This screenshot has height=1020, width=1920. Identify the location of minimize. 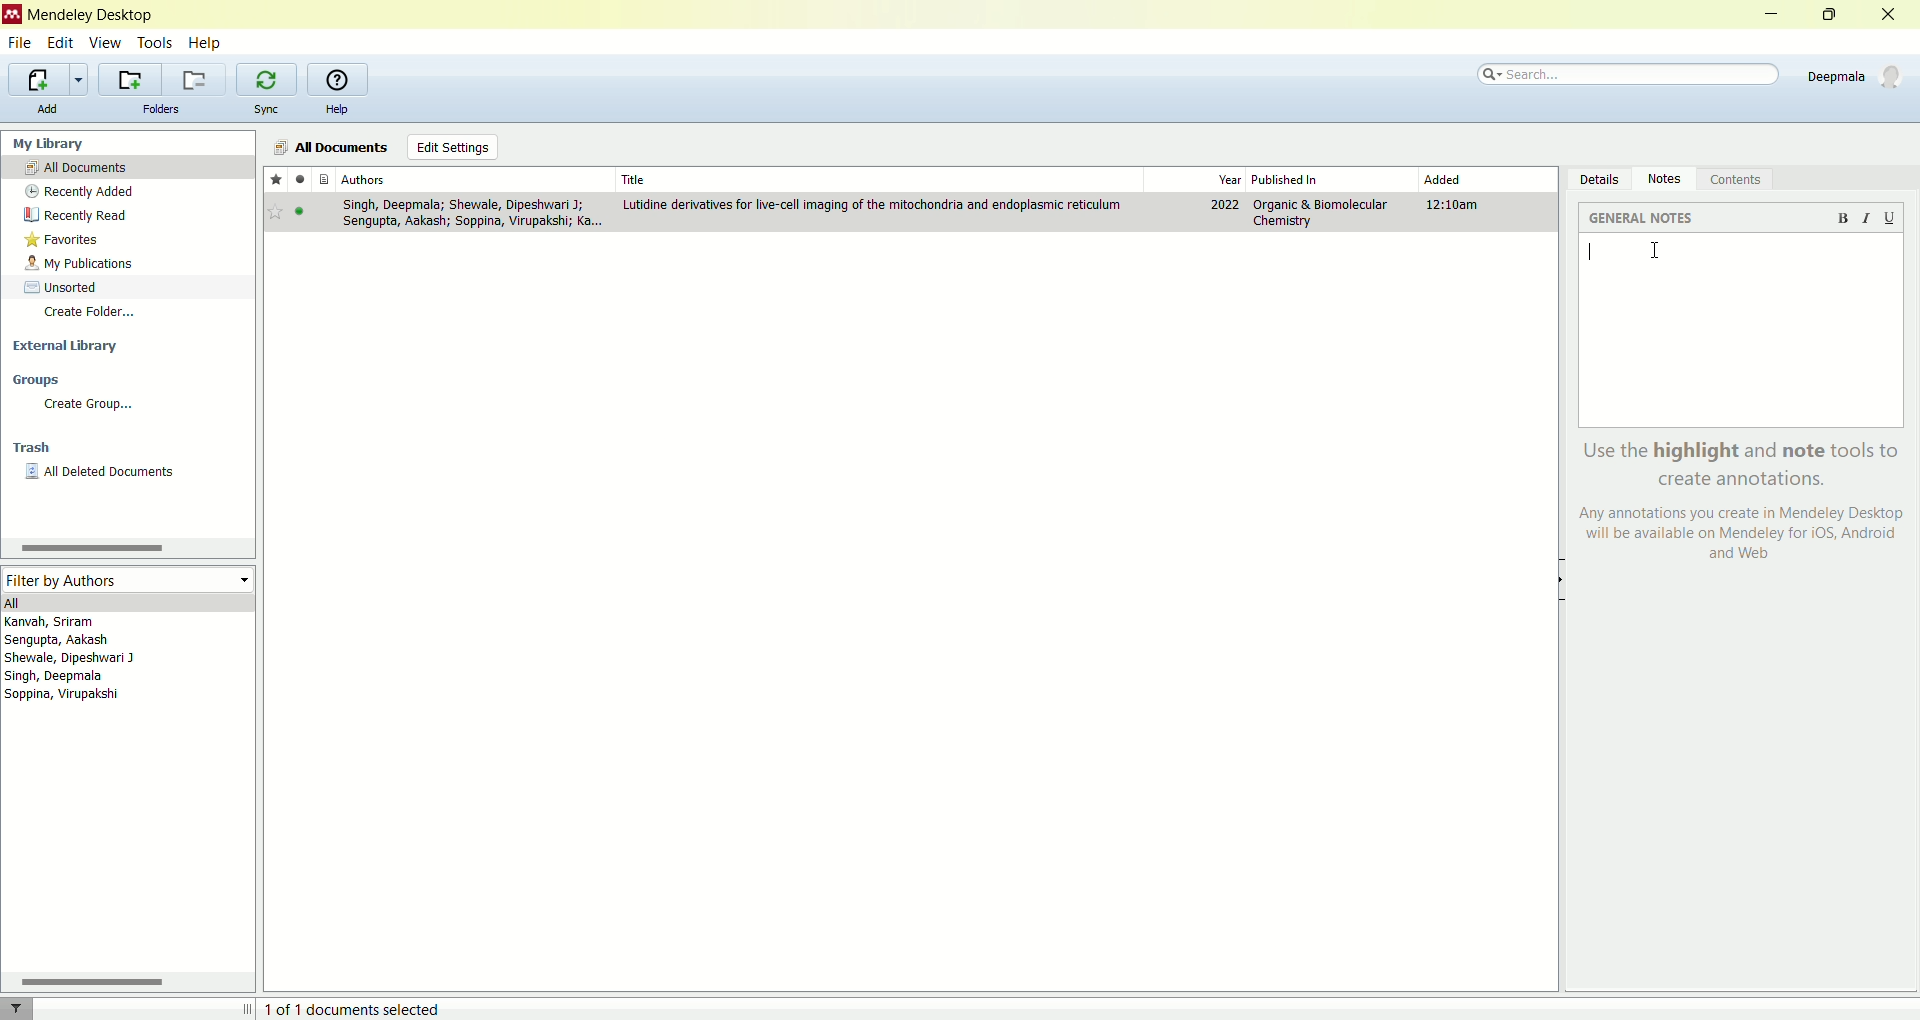
(1774, 14).